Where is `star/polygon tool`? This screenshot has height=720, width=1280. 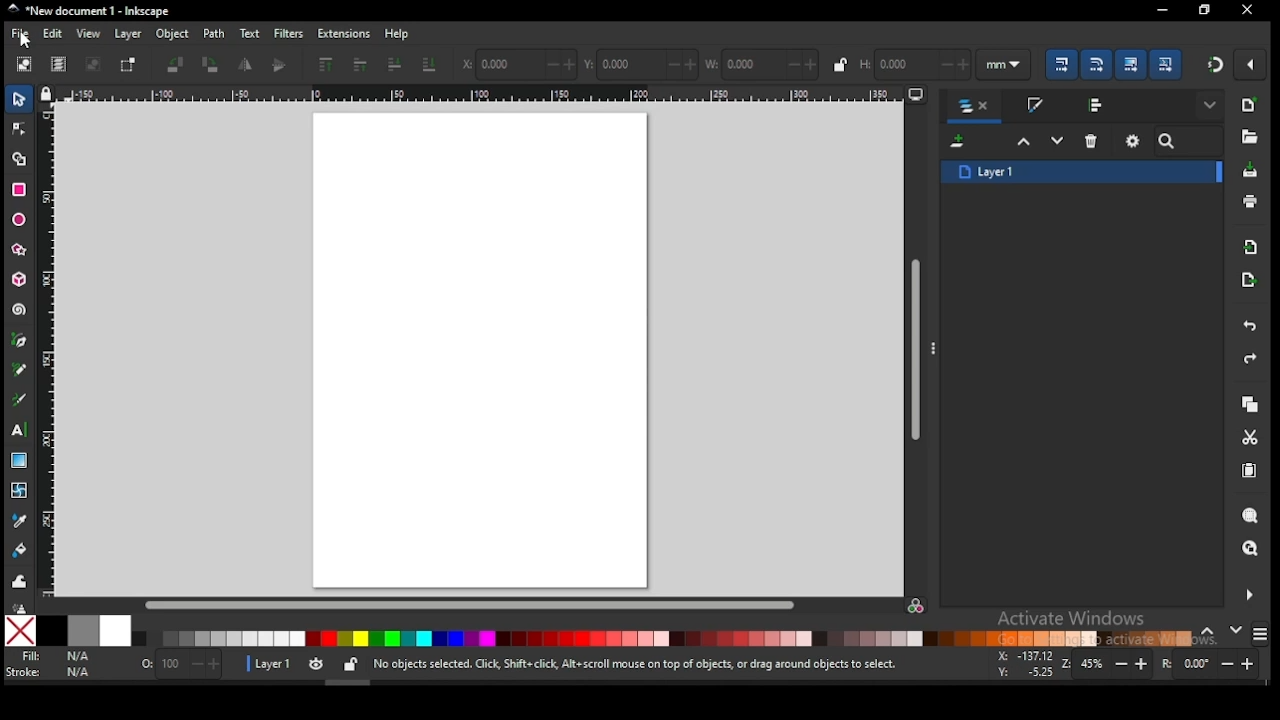 star/polygon tool is located at coordinates (20, 250).